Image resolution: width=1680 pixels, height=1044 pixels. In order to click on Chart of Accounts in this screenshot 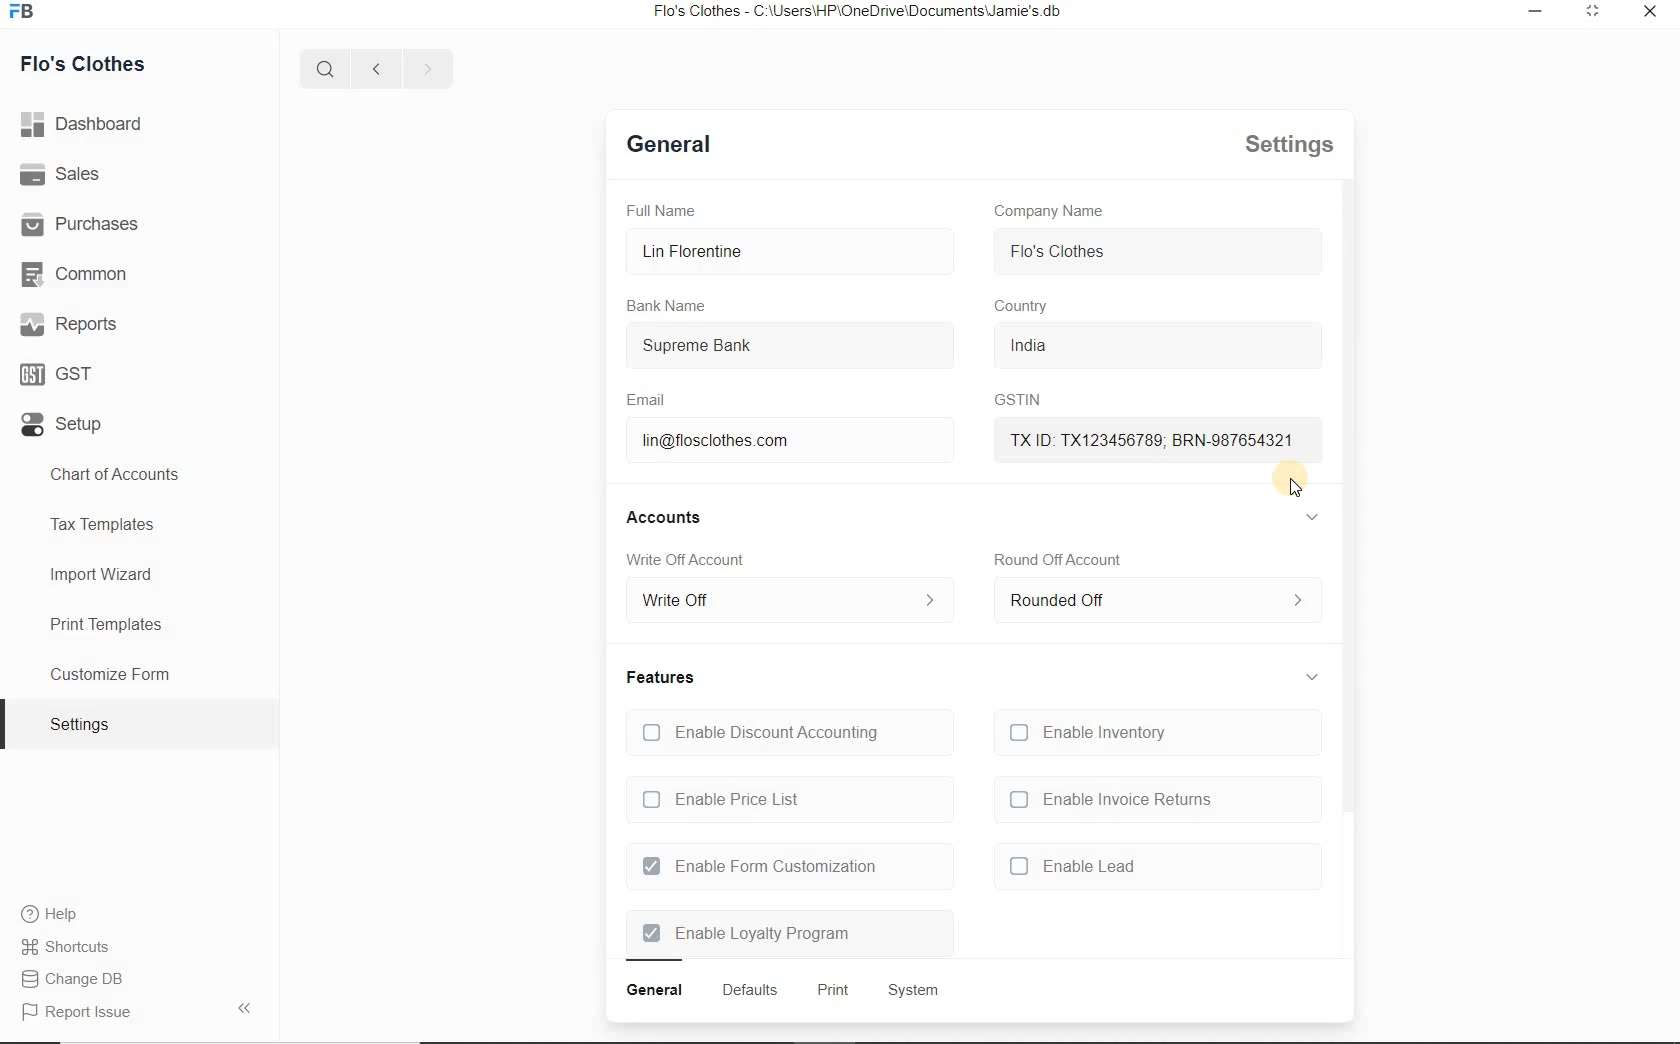, I will do `click(123, 475)`.